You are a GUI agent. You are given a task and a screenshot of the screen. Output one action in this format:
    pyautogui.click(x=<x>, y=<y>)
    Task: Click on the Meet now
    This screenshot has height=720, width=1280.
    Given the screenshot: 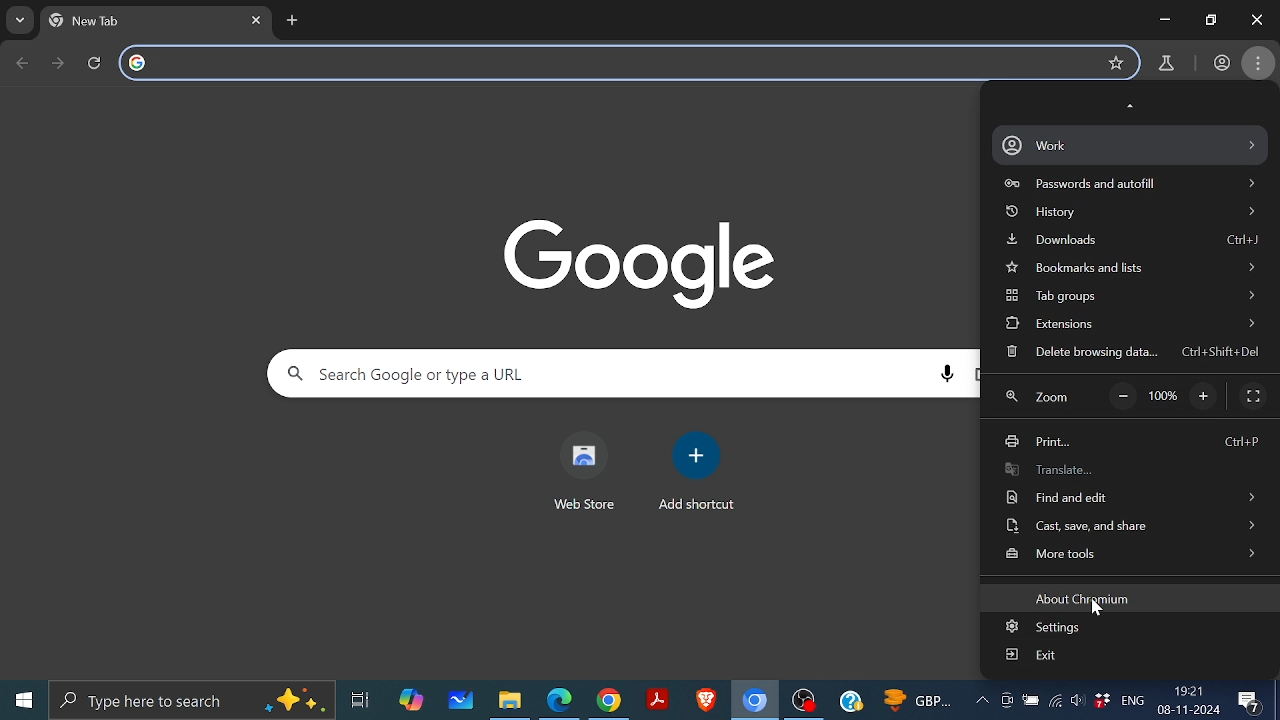 What is the action you would take?
    pyautogui.click(x=1006, y=703)
    